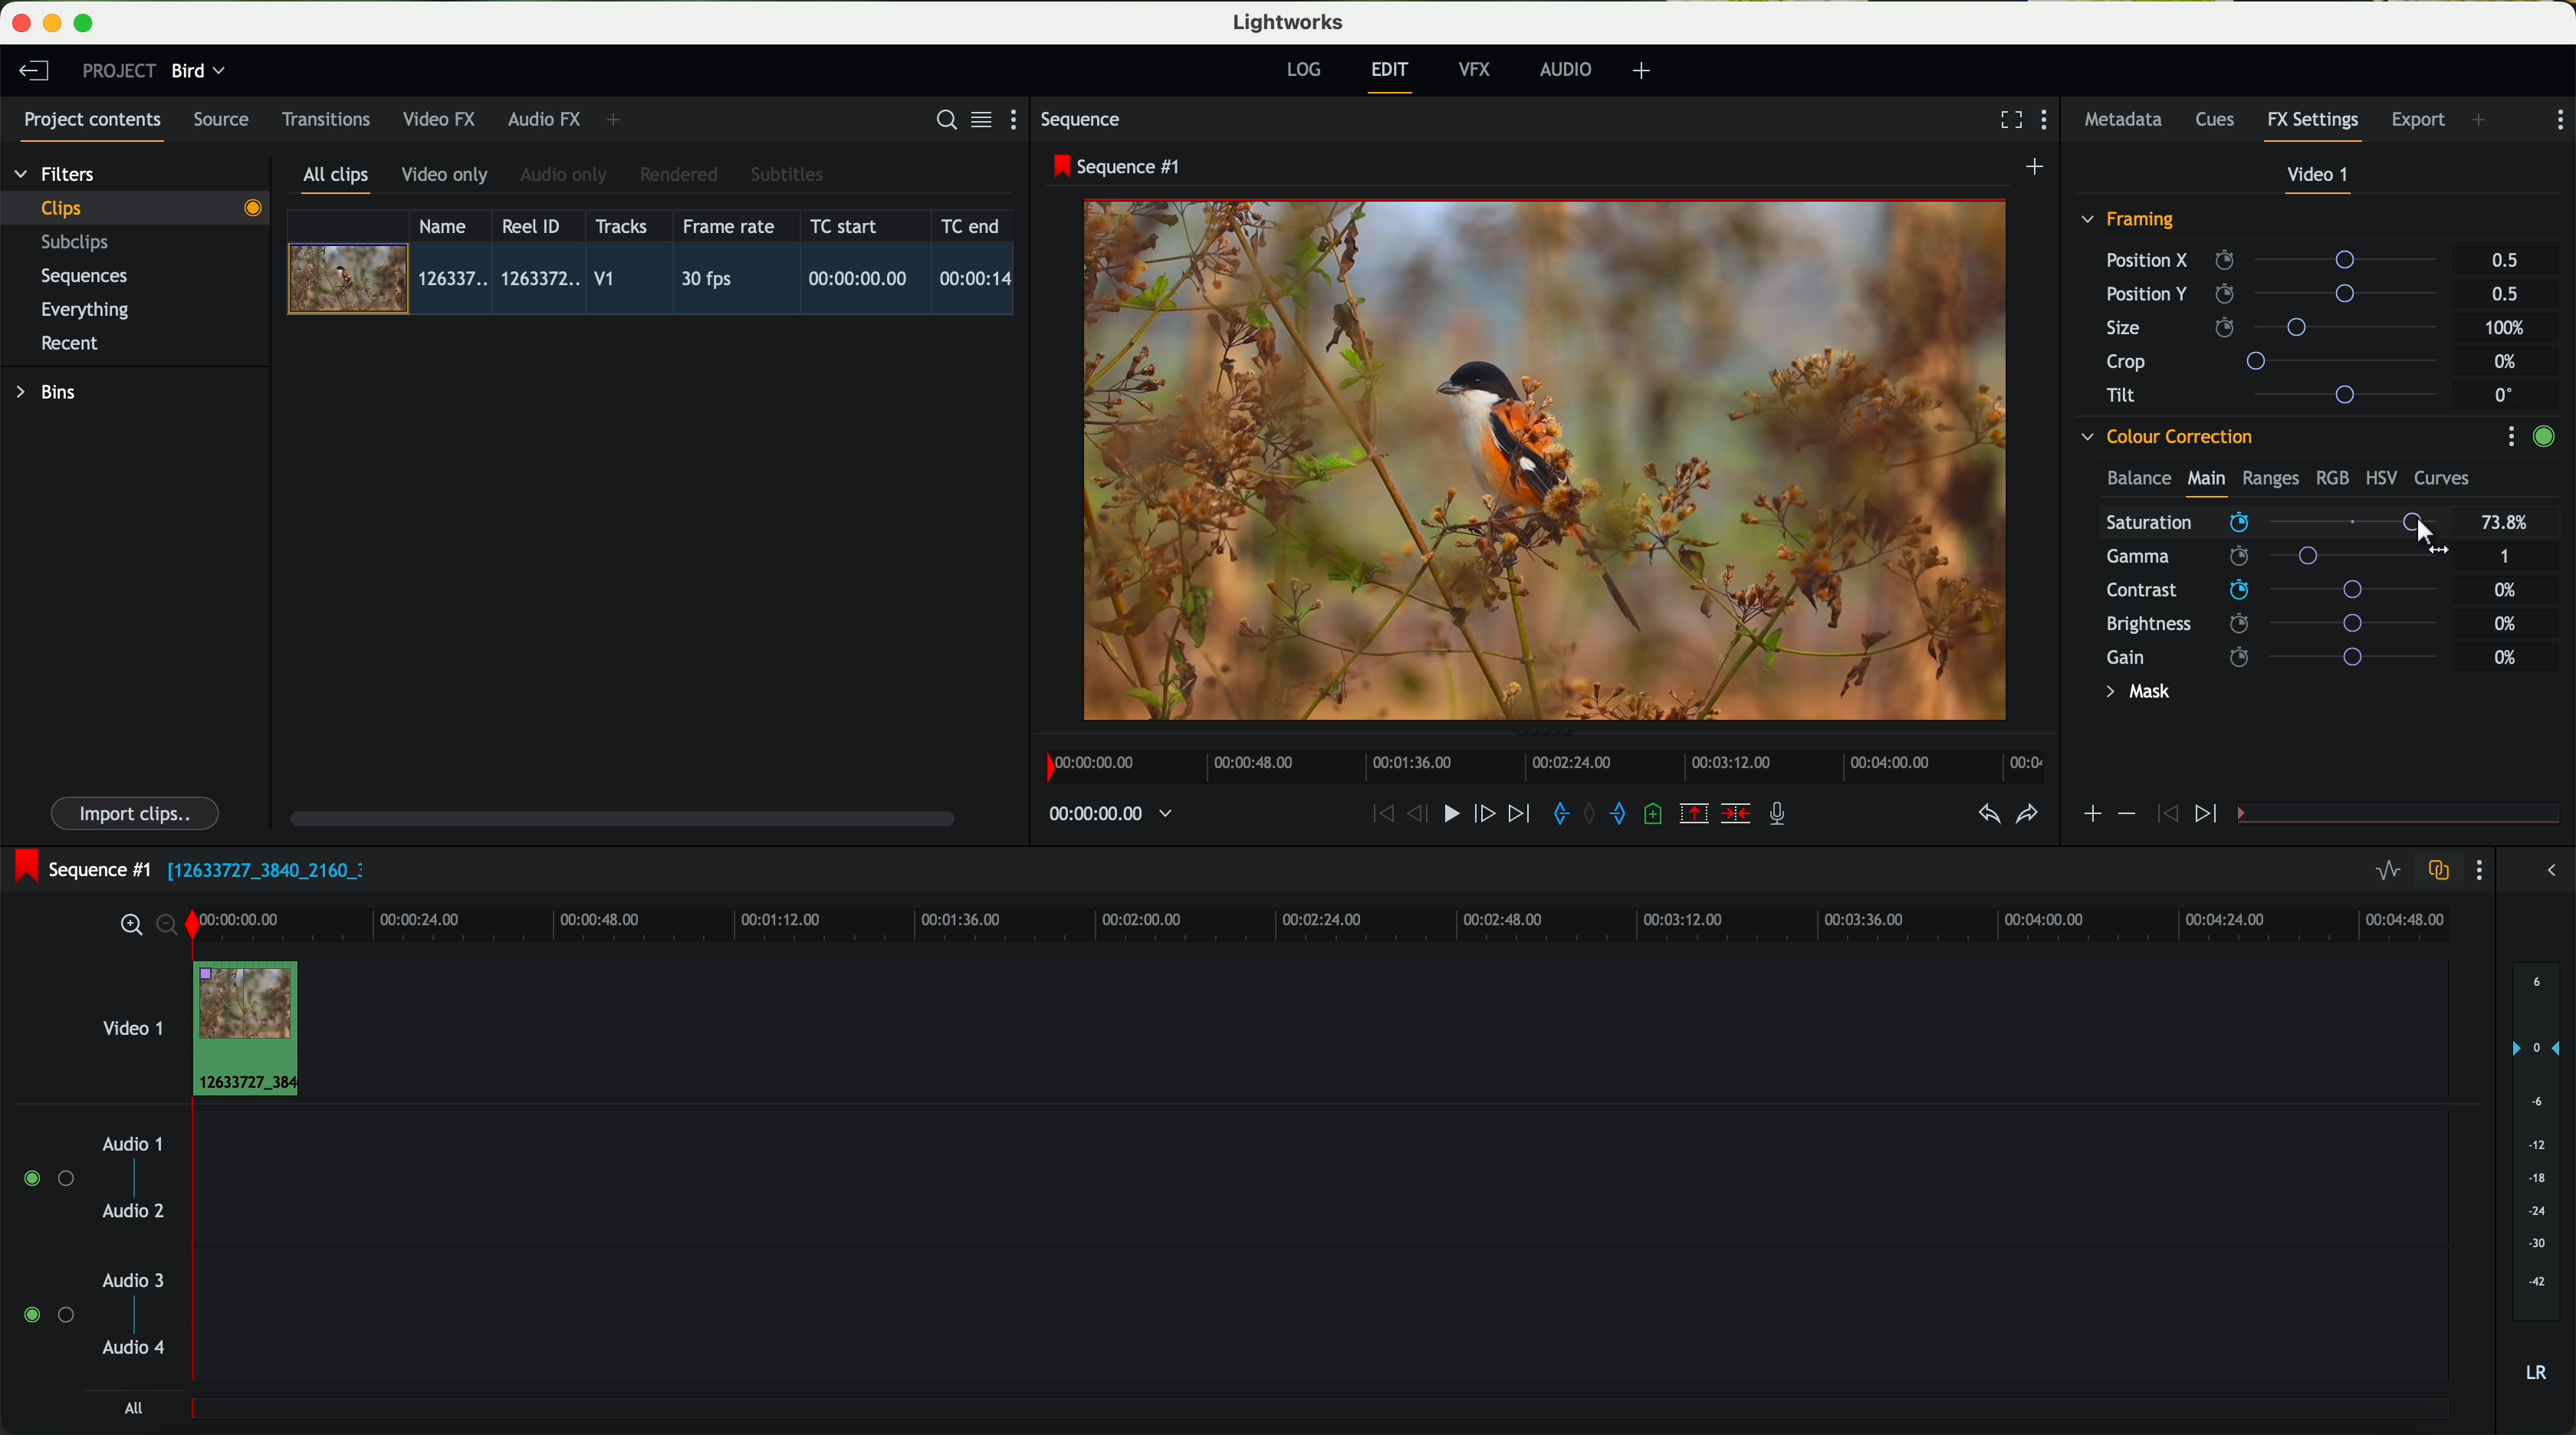 The image size is (2576, 1435). I want to click on 1, so click(2506, 558).